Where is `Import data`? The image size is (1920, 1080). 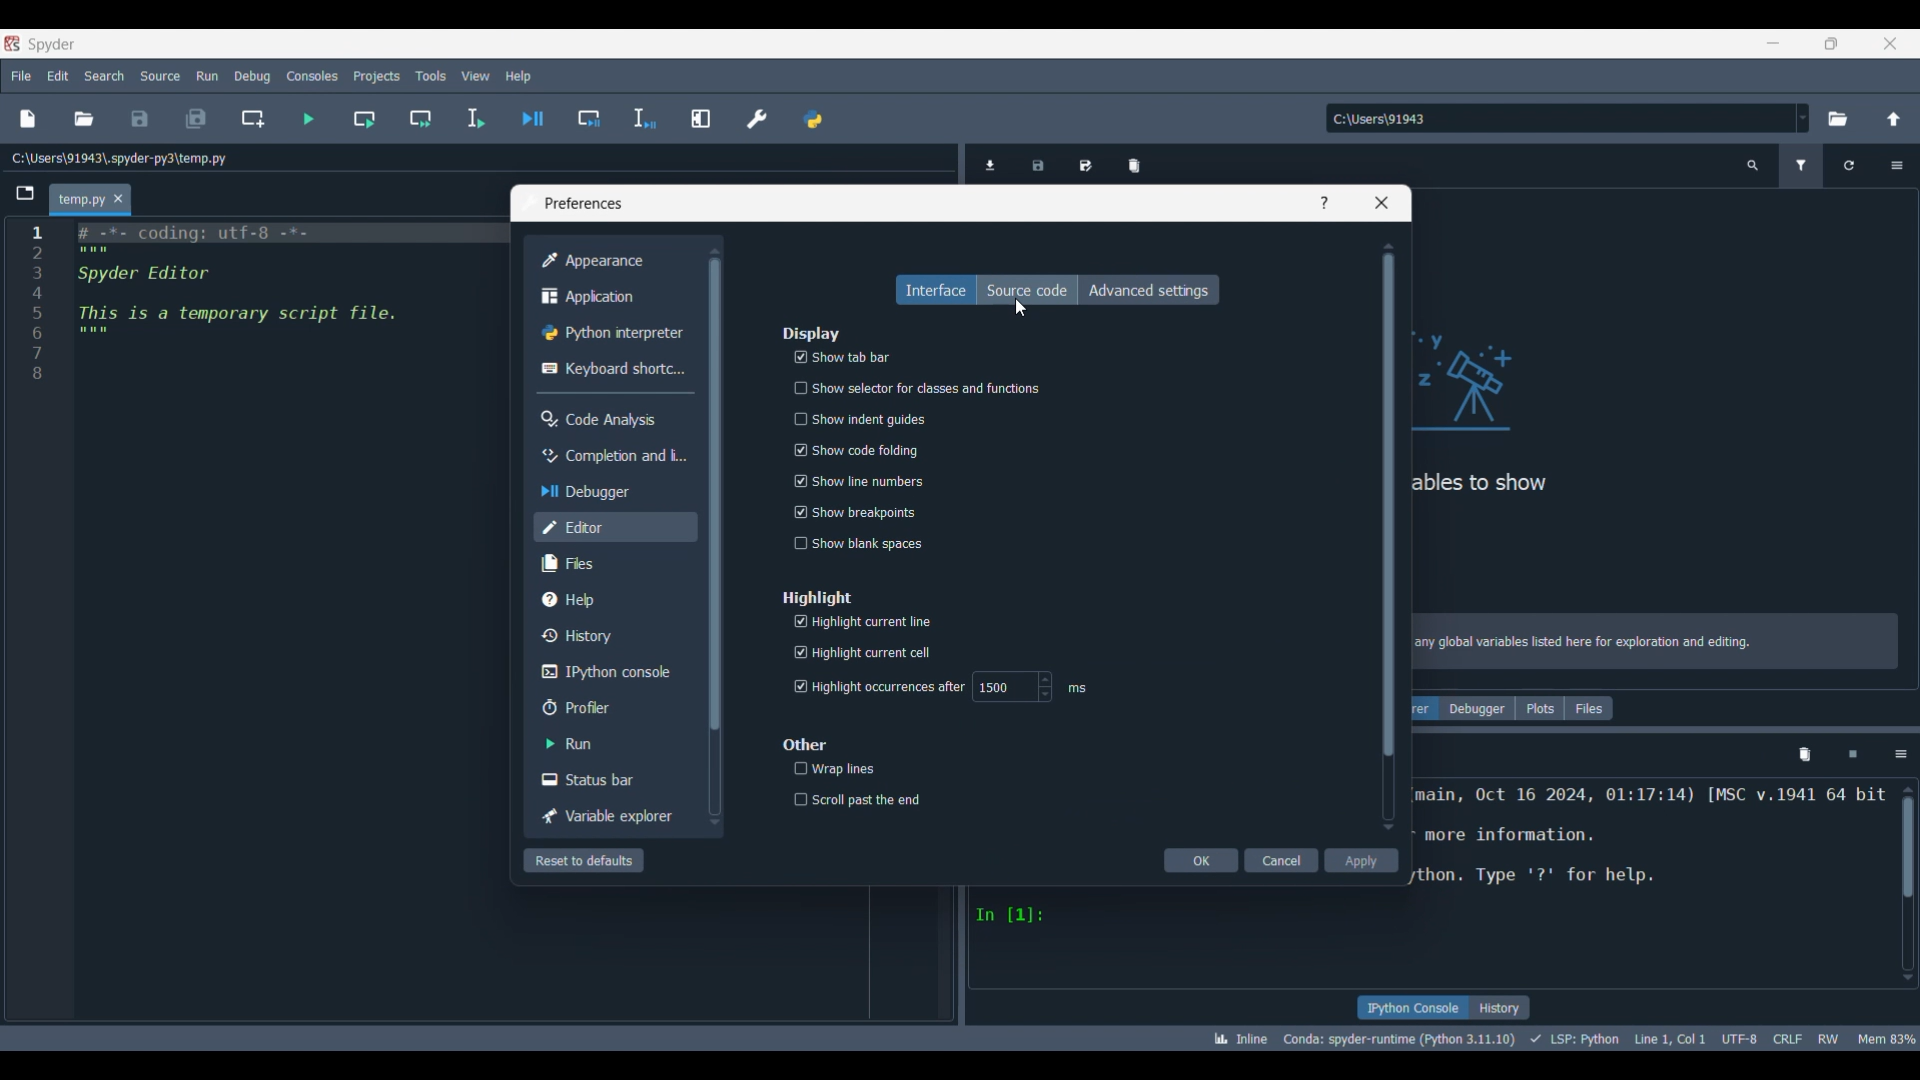 Import data is located at coordinates (990, 163).